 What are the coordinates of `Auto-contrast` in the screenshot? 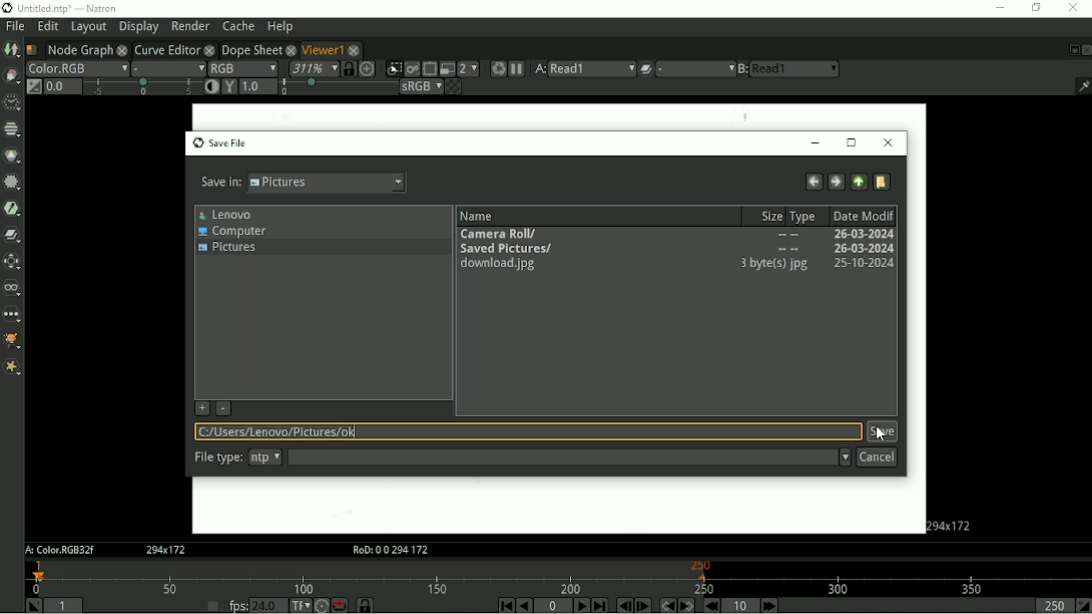 It's located at (210, 87).